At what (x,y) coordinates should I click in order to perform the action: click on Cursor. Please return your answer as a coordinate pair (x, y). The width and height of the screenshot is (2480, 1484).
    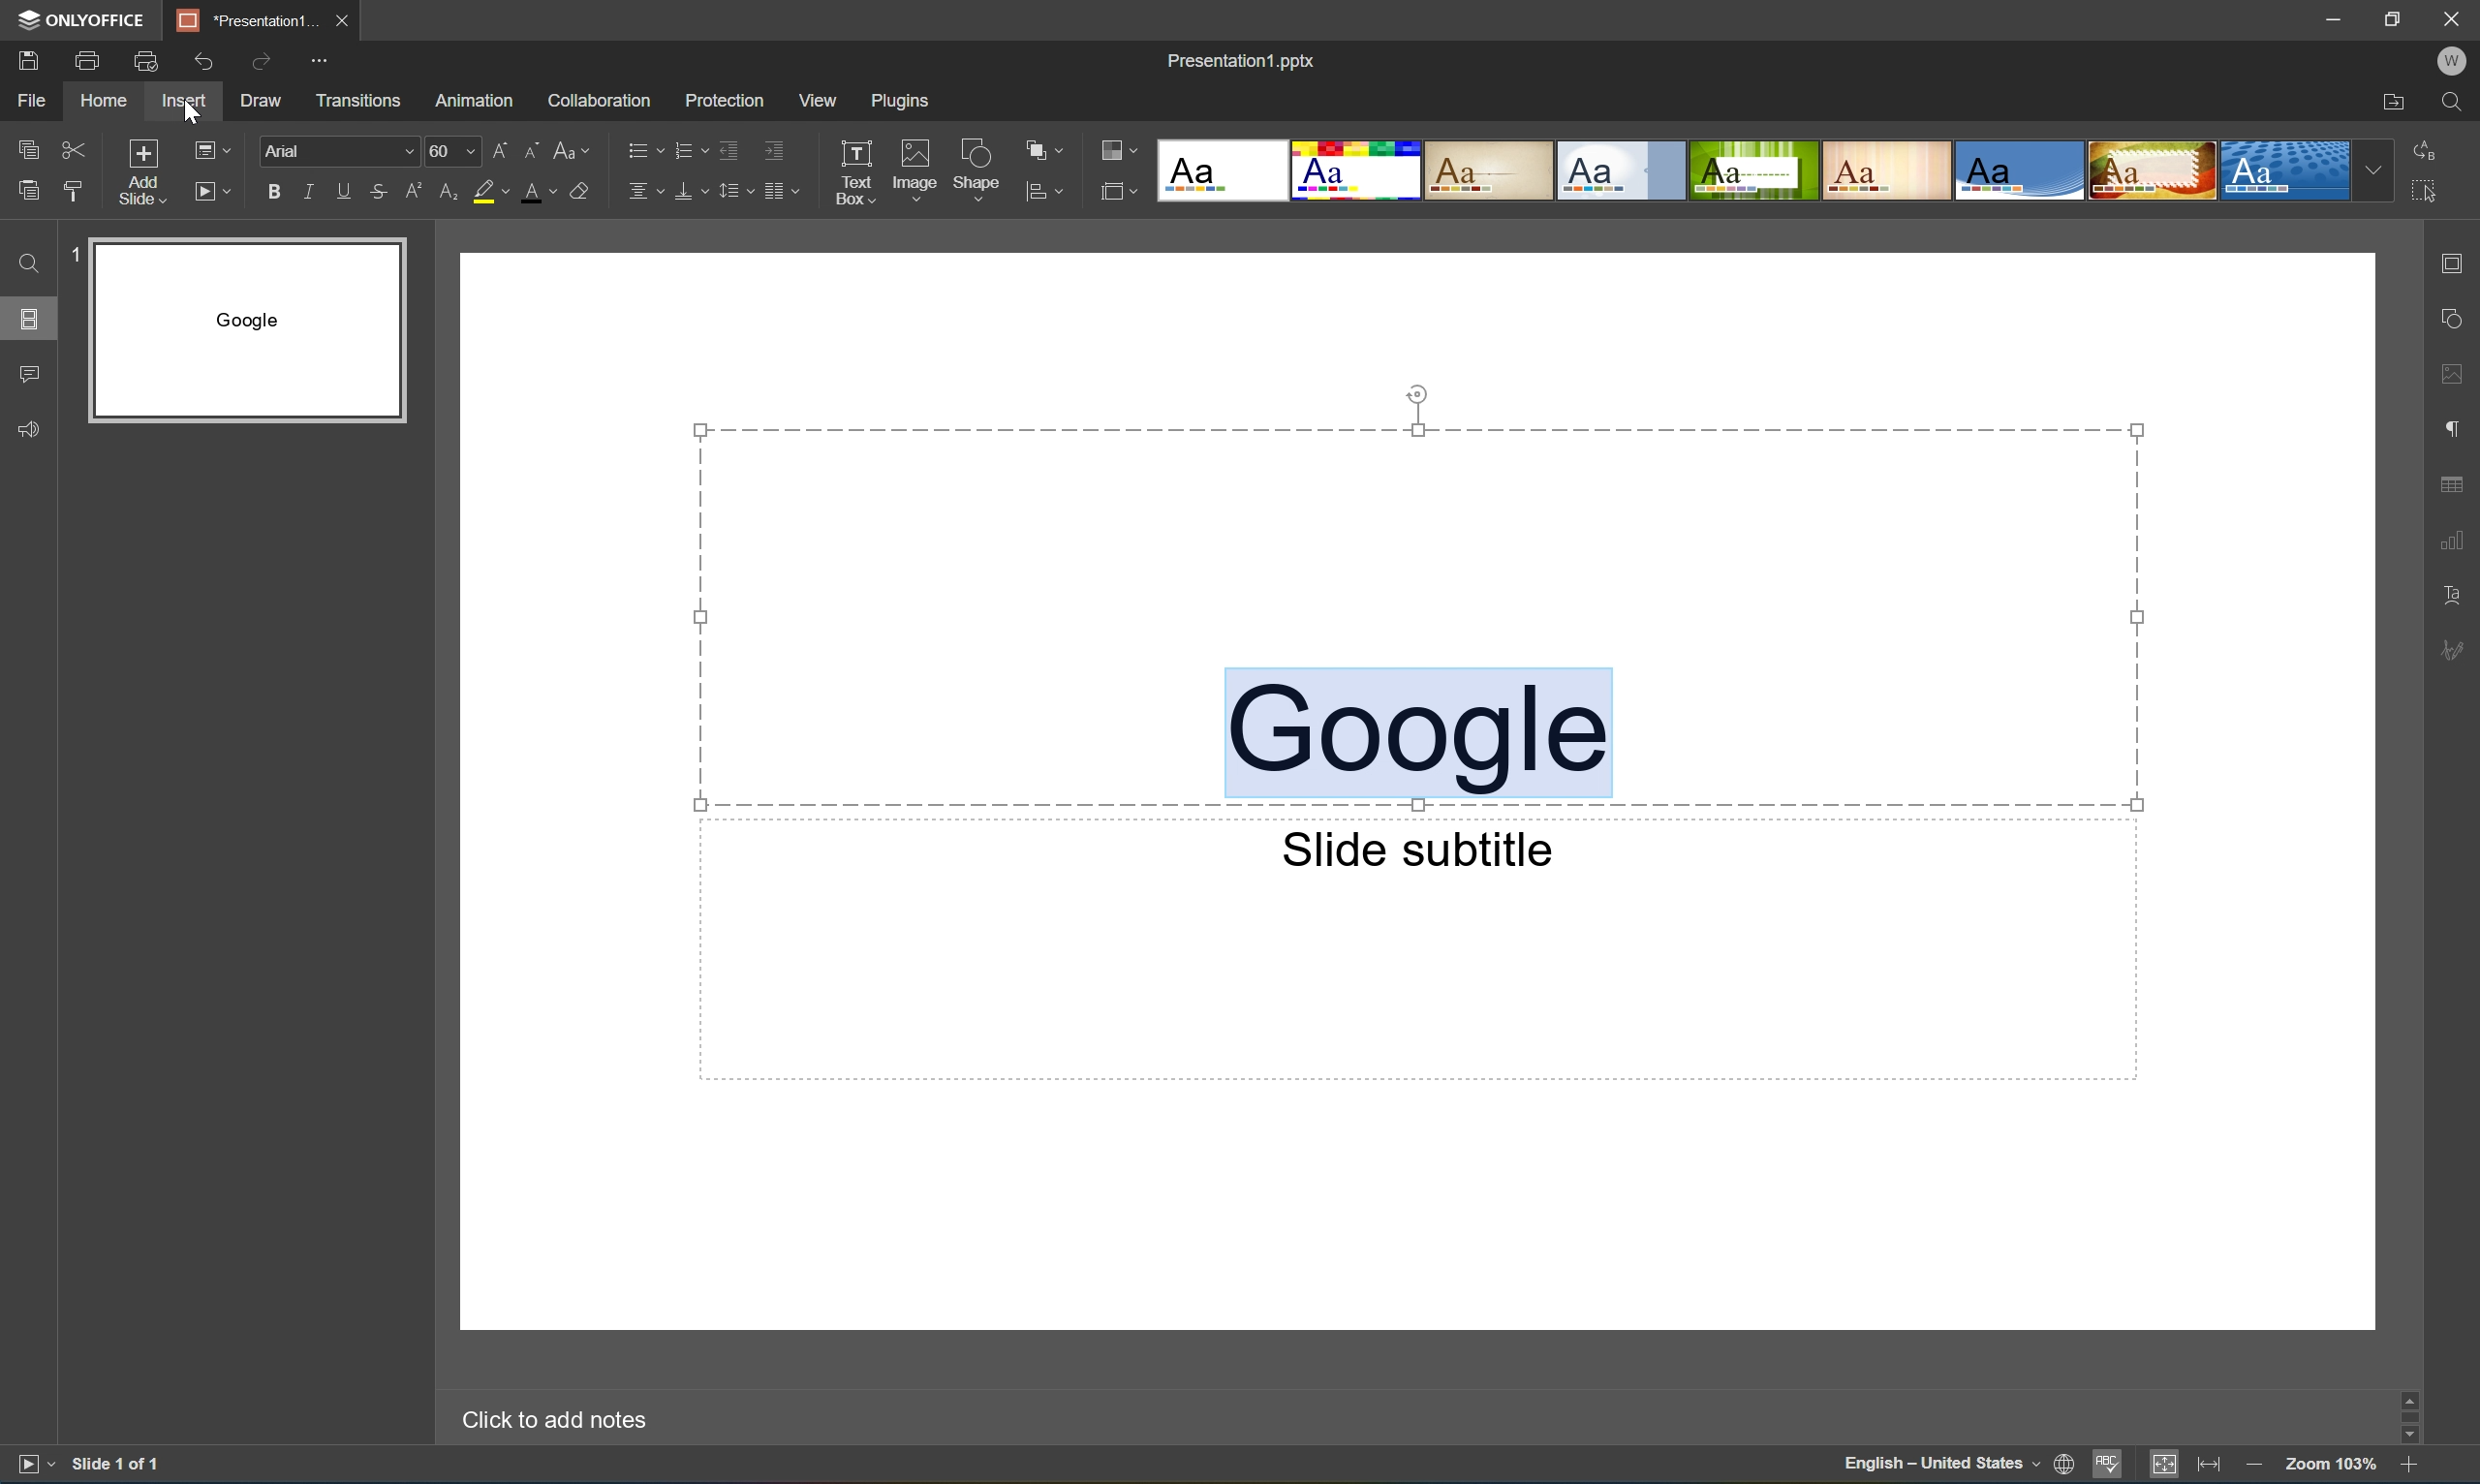
    Looking at the image, I should click on (193, 112).